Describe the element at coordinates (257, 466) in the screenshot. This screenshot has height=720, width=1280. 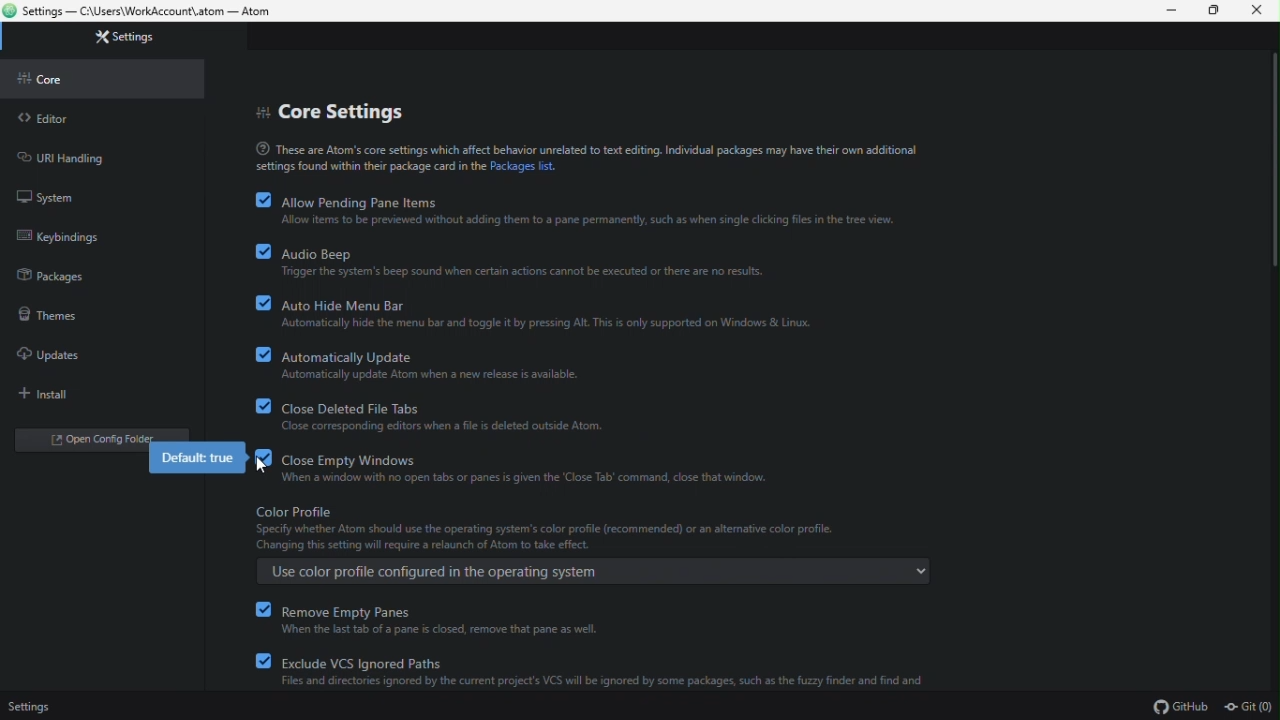
I see `Cursor` at that location.